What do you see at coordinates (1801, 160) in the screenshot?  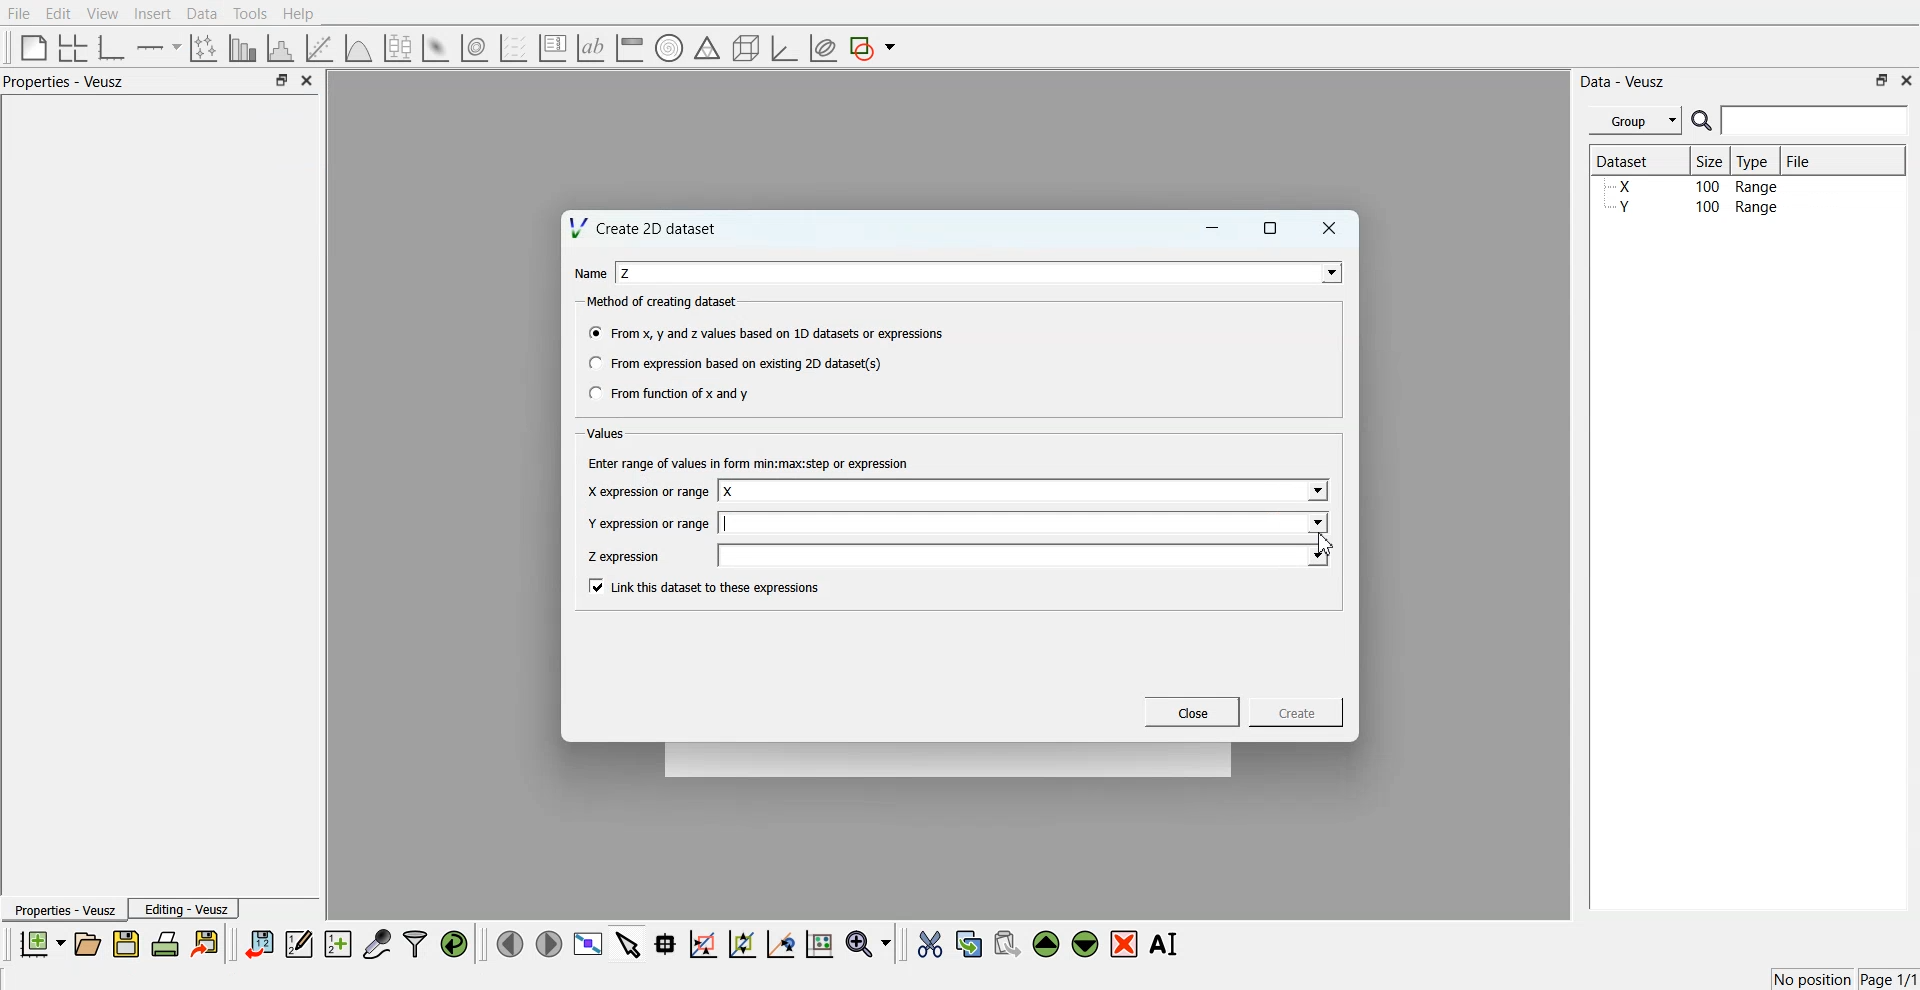 I see `File` at bounding box center [1801, 160].